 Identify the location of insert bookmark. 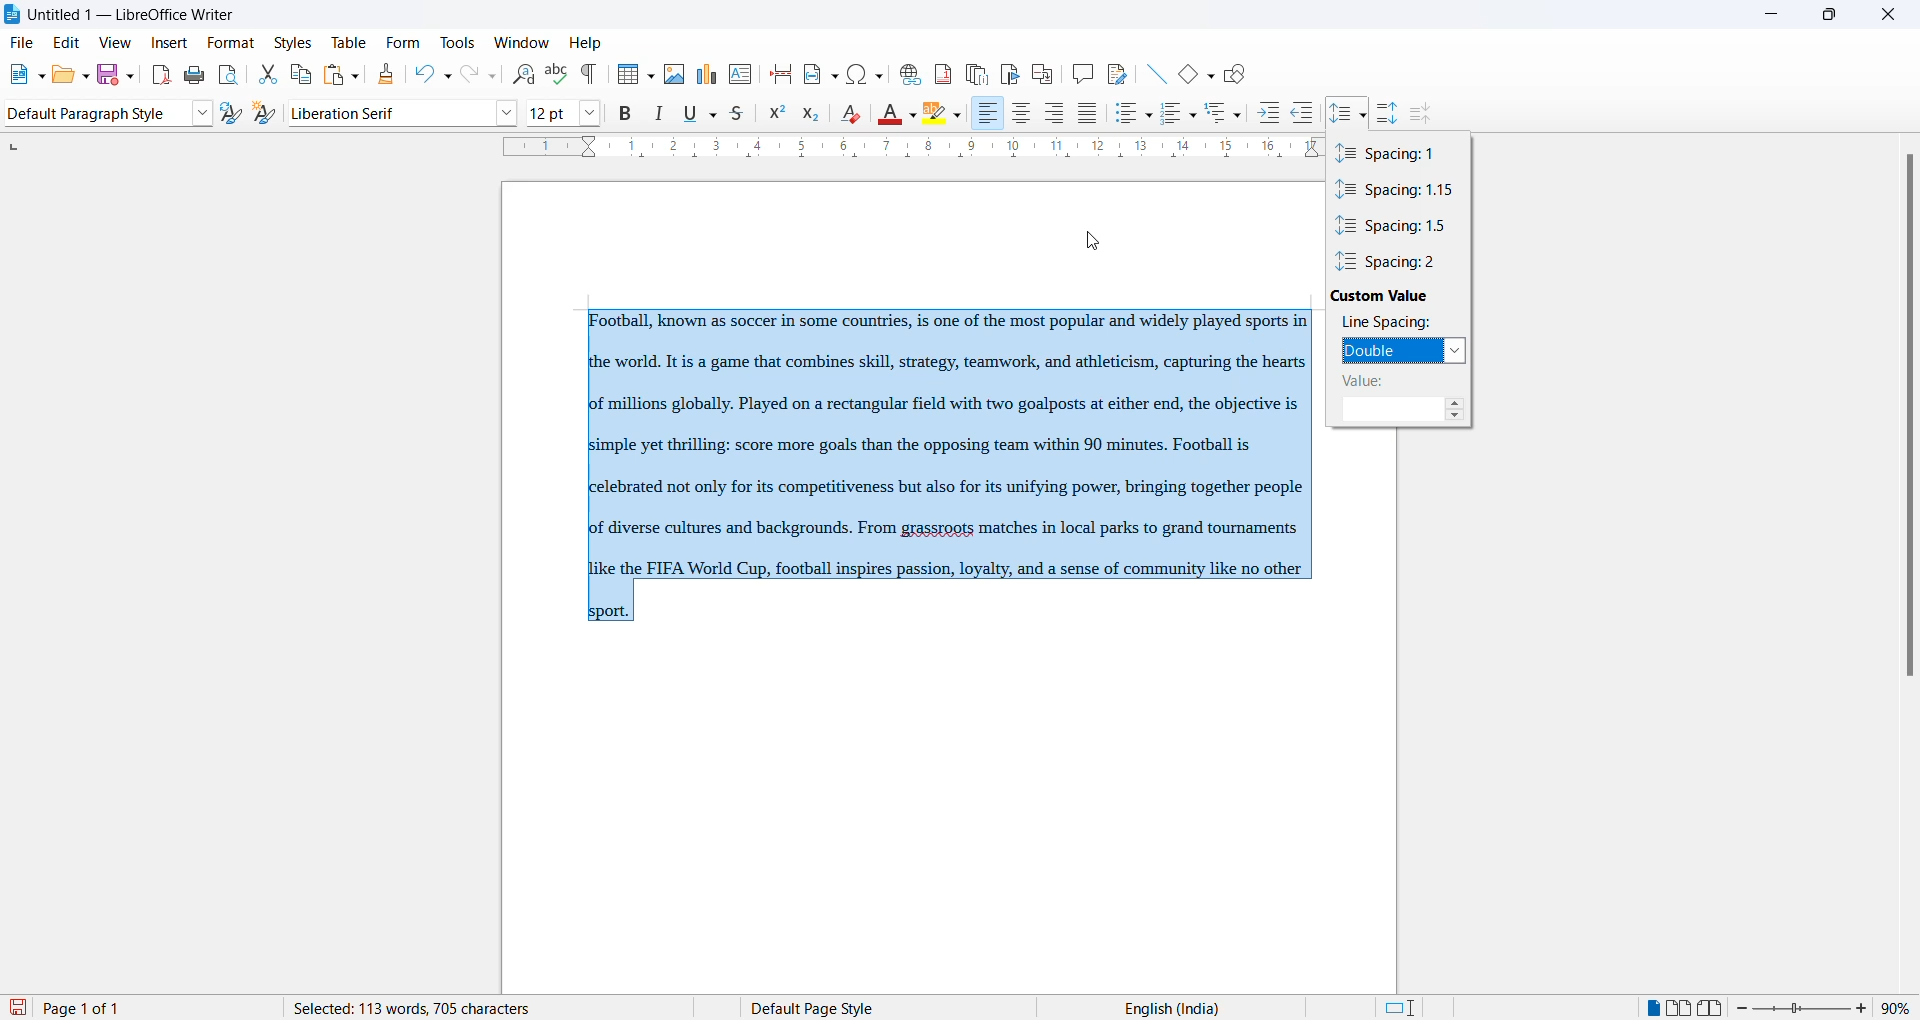
(1012, 74).